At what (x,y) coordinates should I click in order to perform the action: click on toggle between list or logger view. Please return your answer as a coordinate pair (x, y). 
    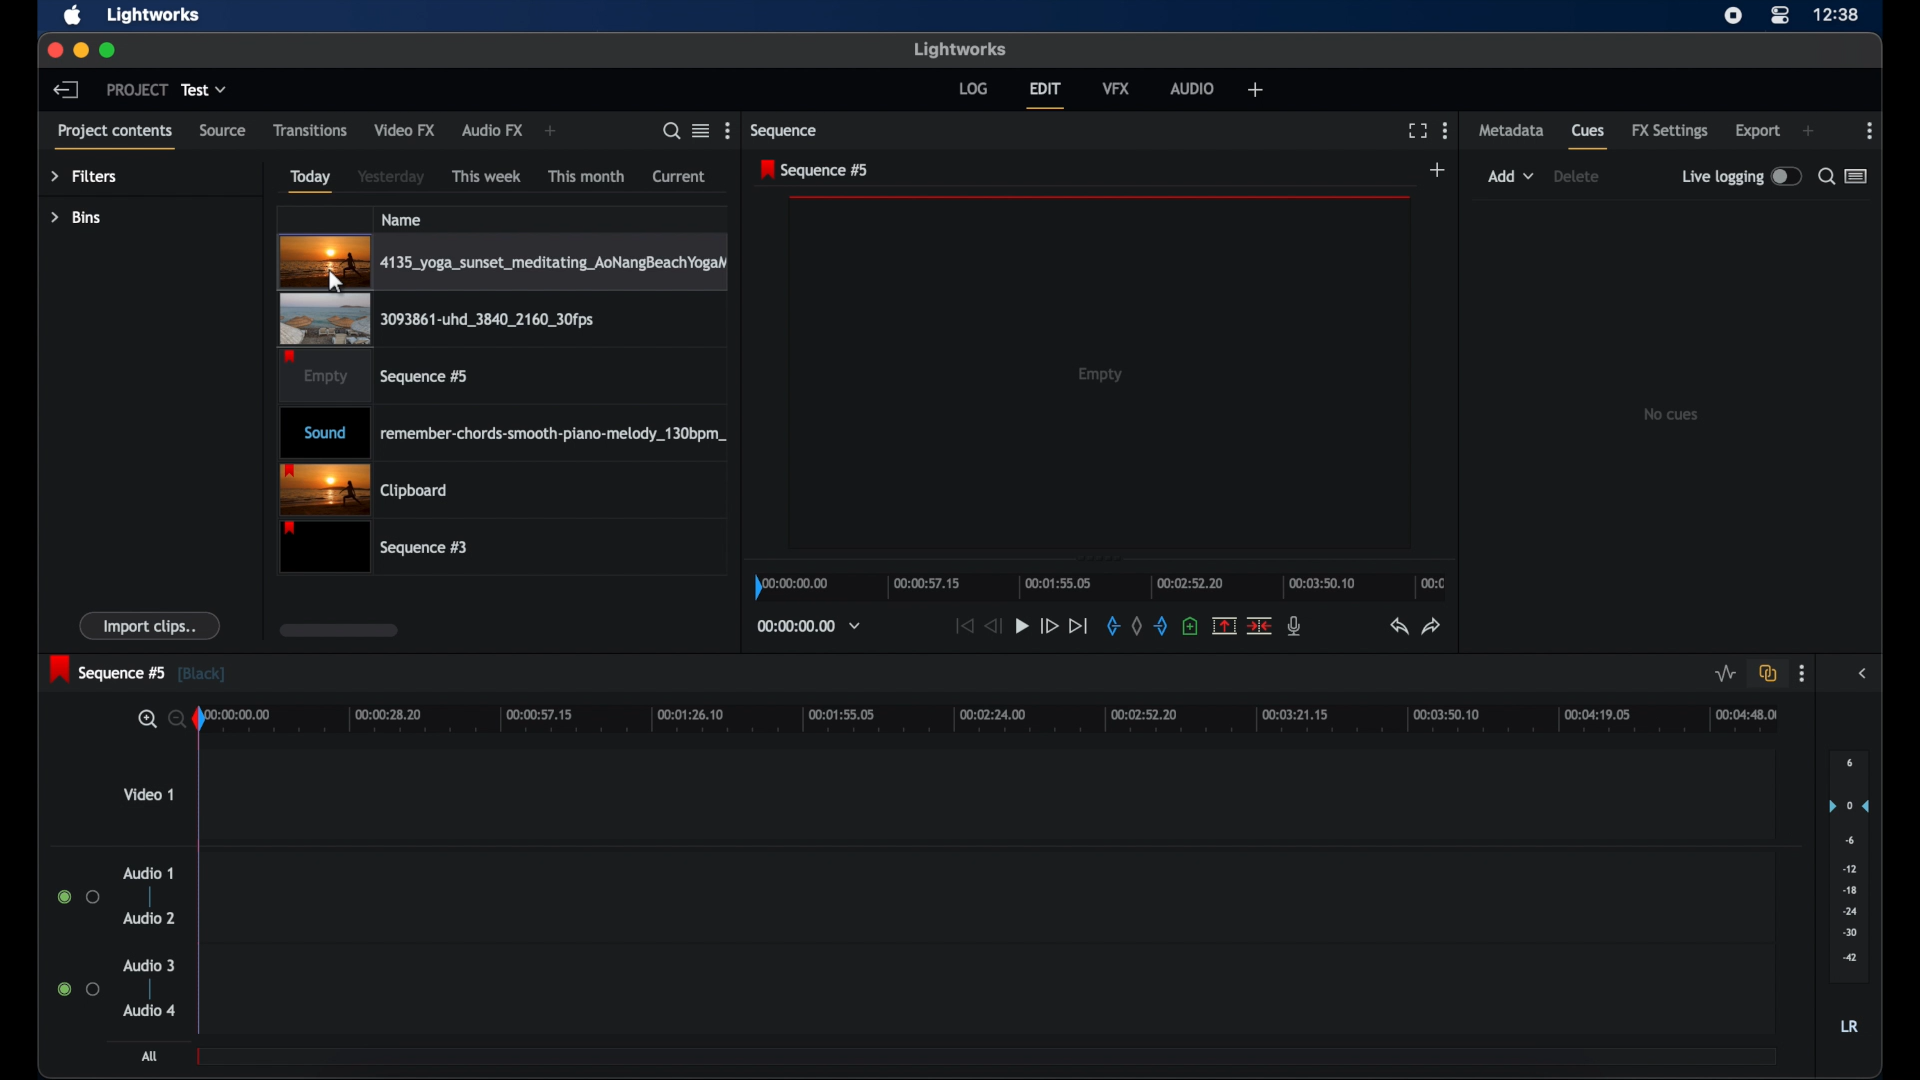
    Looking at the image, I should click on (1856, 176).